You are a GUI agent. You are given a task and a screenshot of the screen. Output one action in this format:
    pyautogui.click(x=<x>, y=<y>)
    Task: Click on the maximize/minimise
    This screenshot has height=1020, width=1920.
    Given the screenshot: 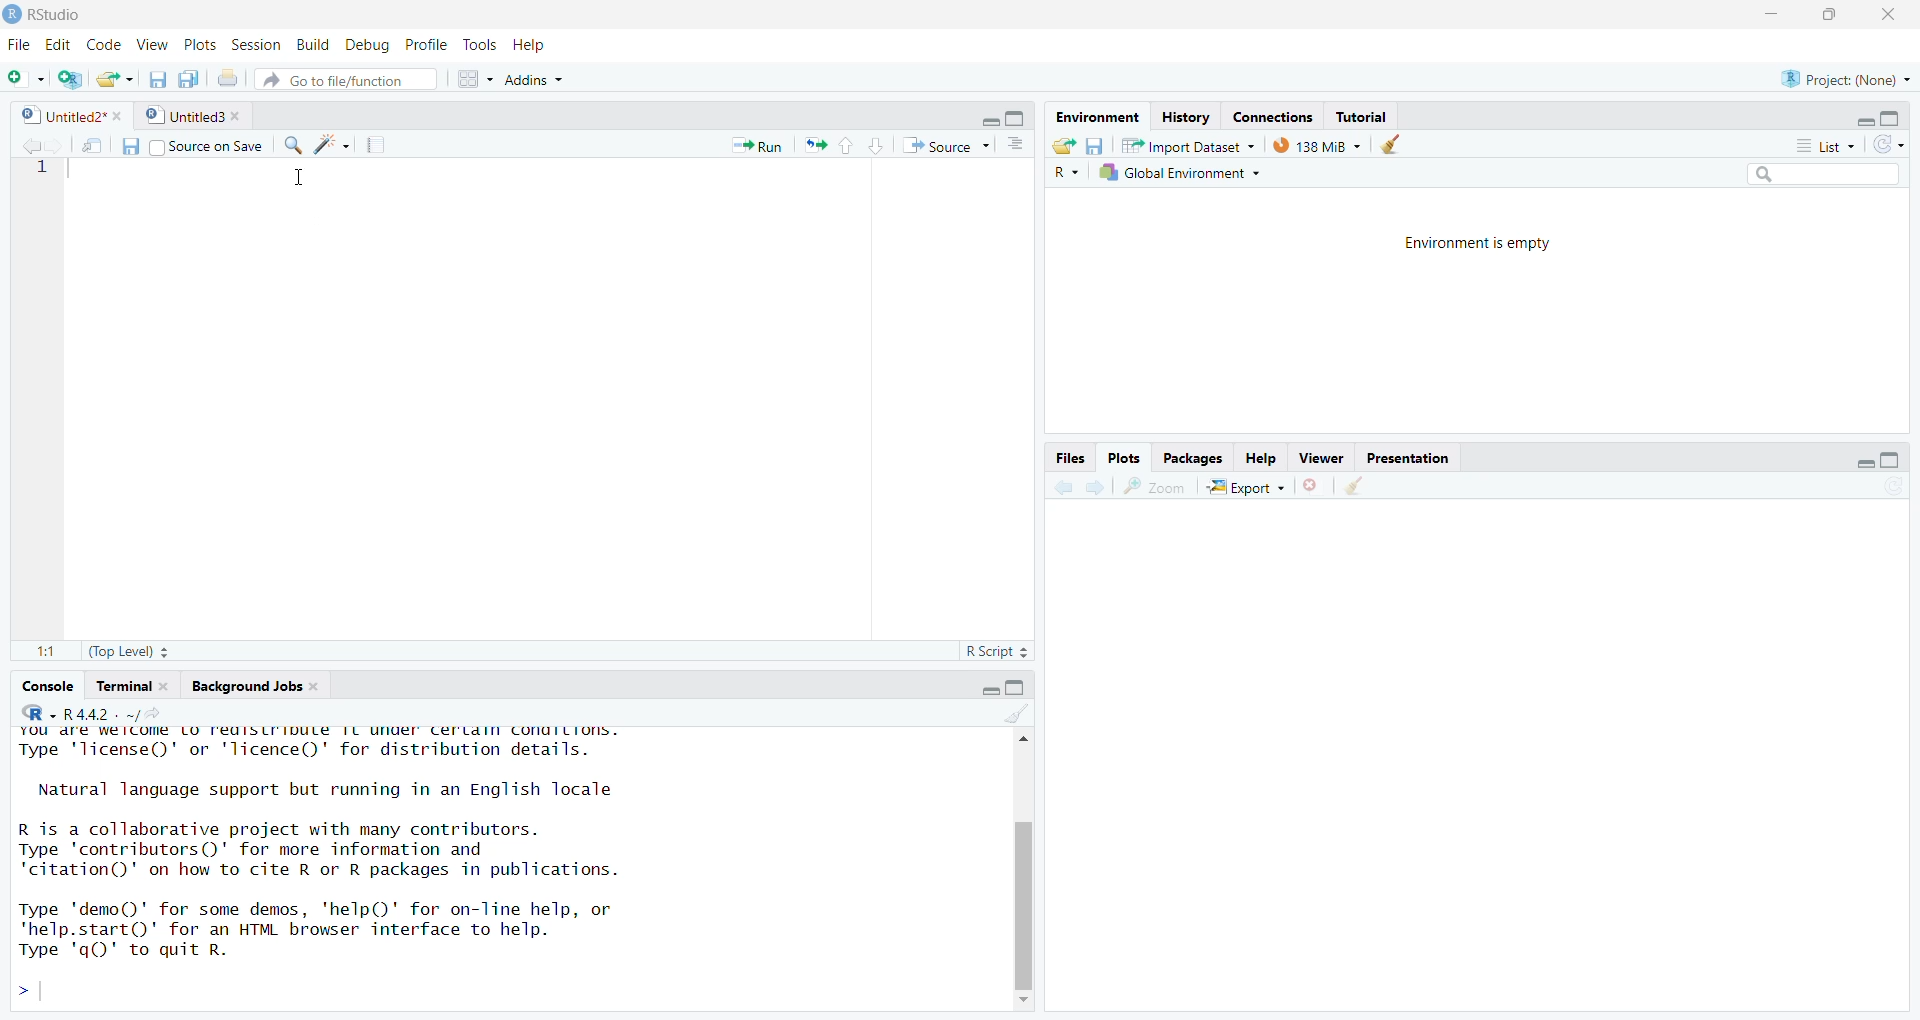 What is the action you would take?
    pyautogui.click(x=1010, y=690)
    